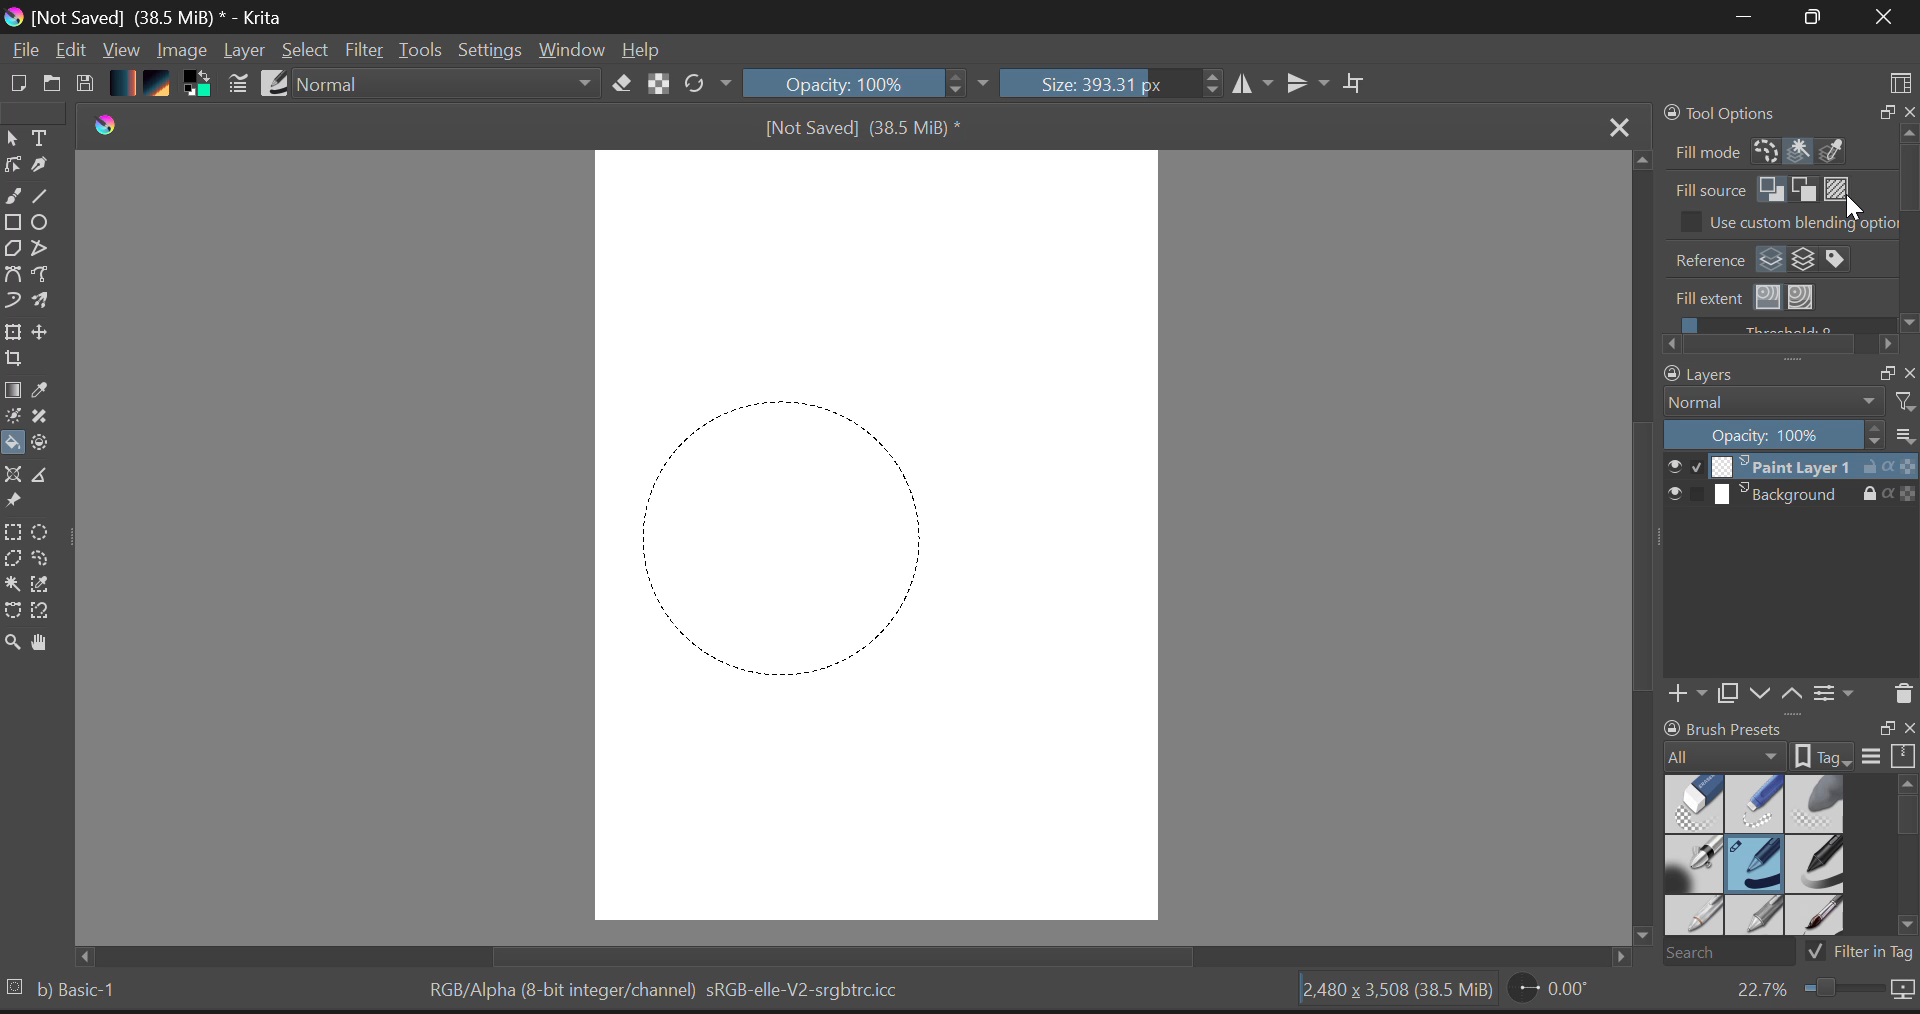 The width and height of the screenshot is (1920, 1014). Describe the element at coordinates (1639, 558) in the screenshot. I see `Scroll Bar` at that location.